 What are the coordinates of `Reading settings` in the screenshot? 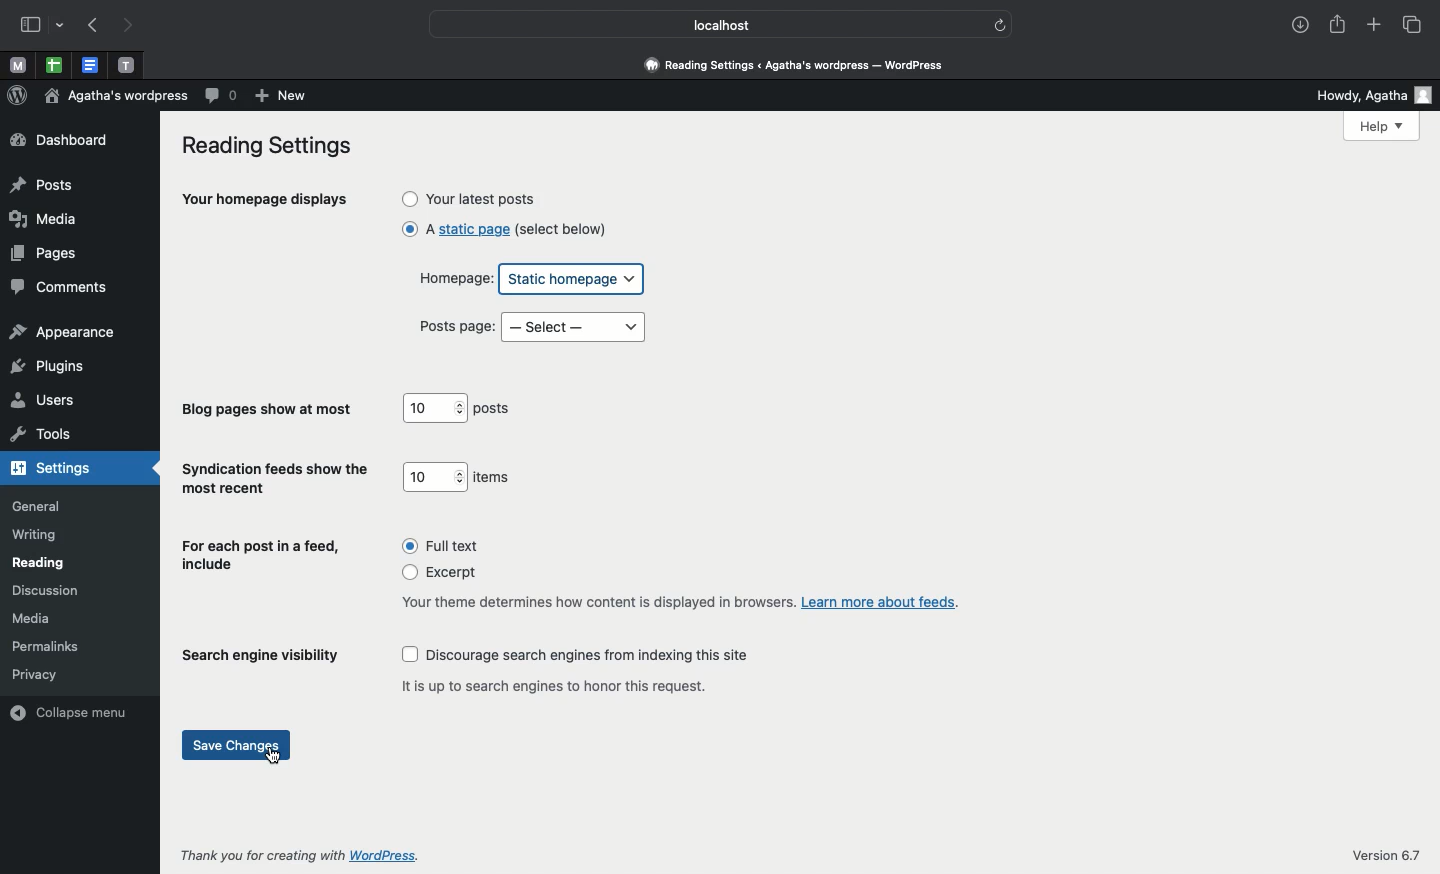 It's located at (272, 147).